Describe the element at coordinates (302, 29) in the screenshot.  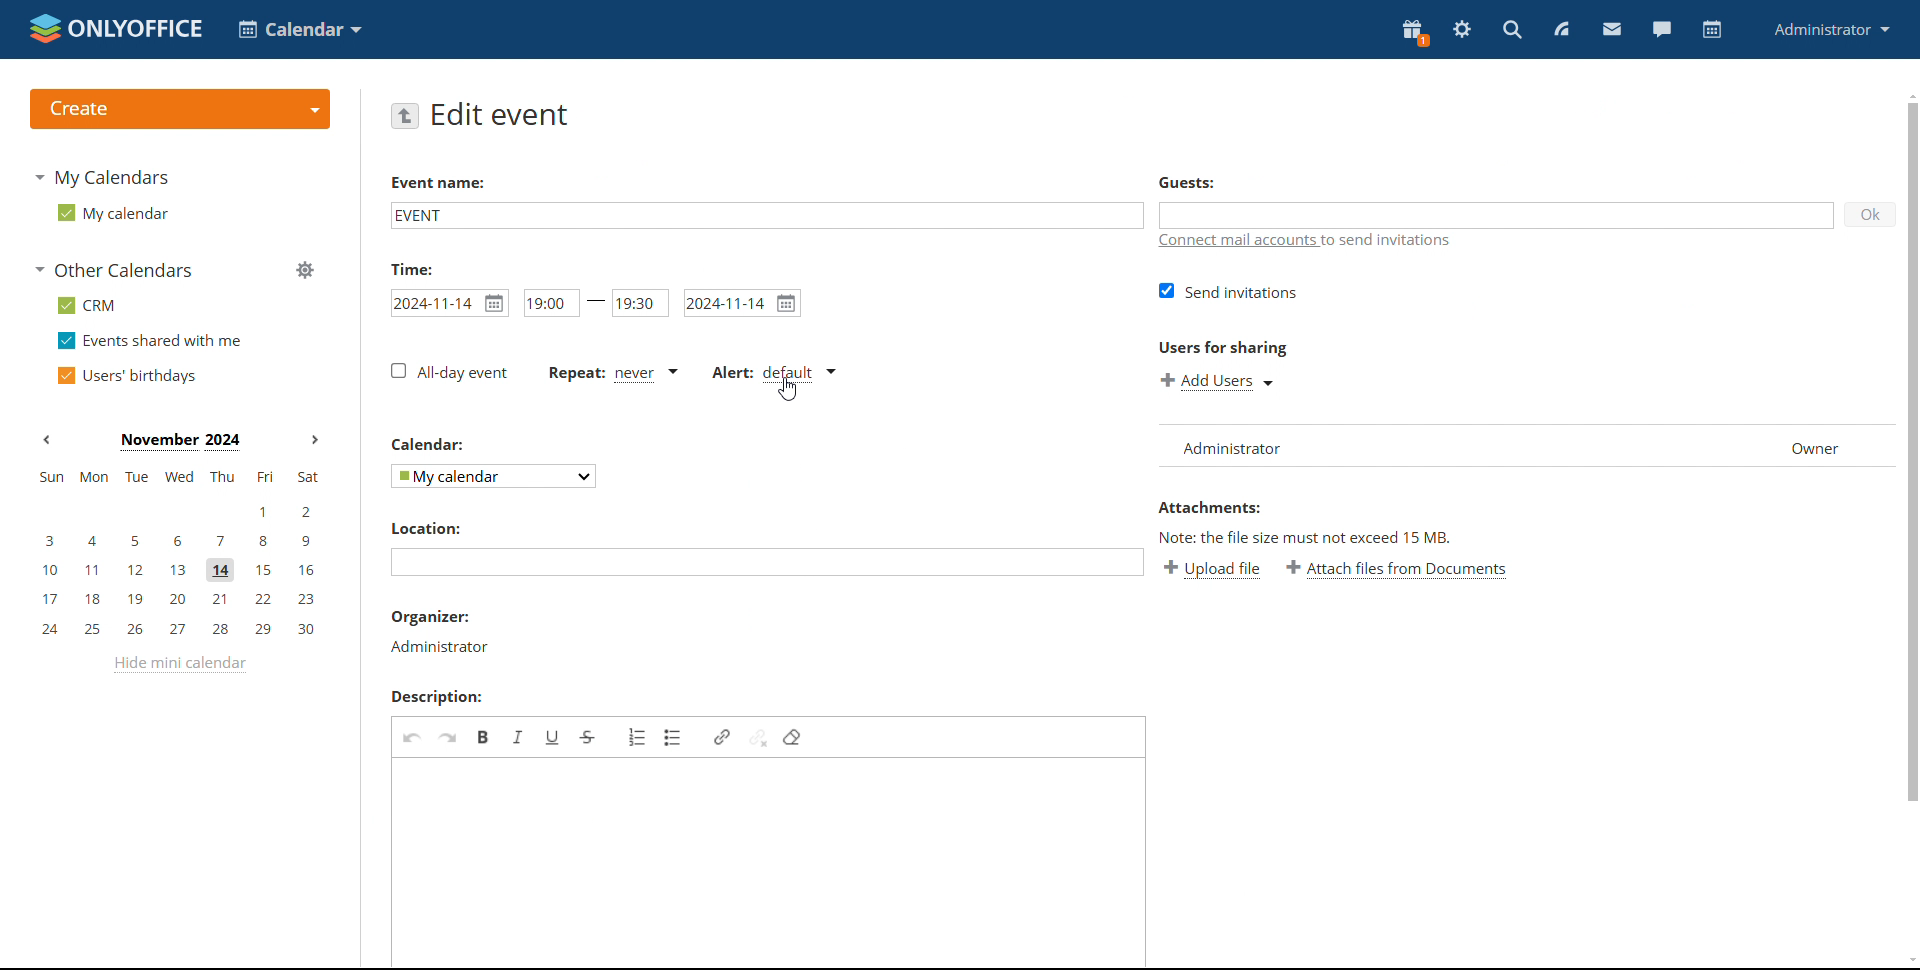
I see `select application` at that location.